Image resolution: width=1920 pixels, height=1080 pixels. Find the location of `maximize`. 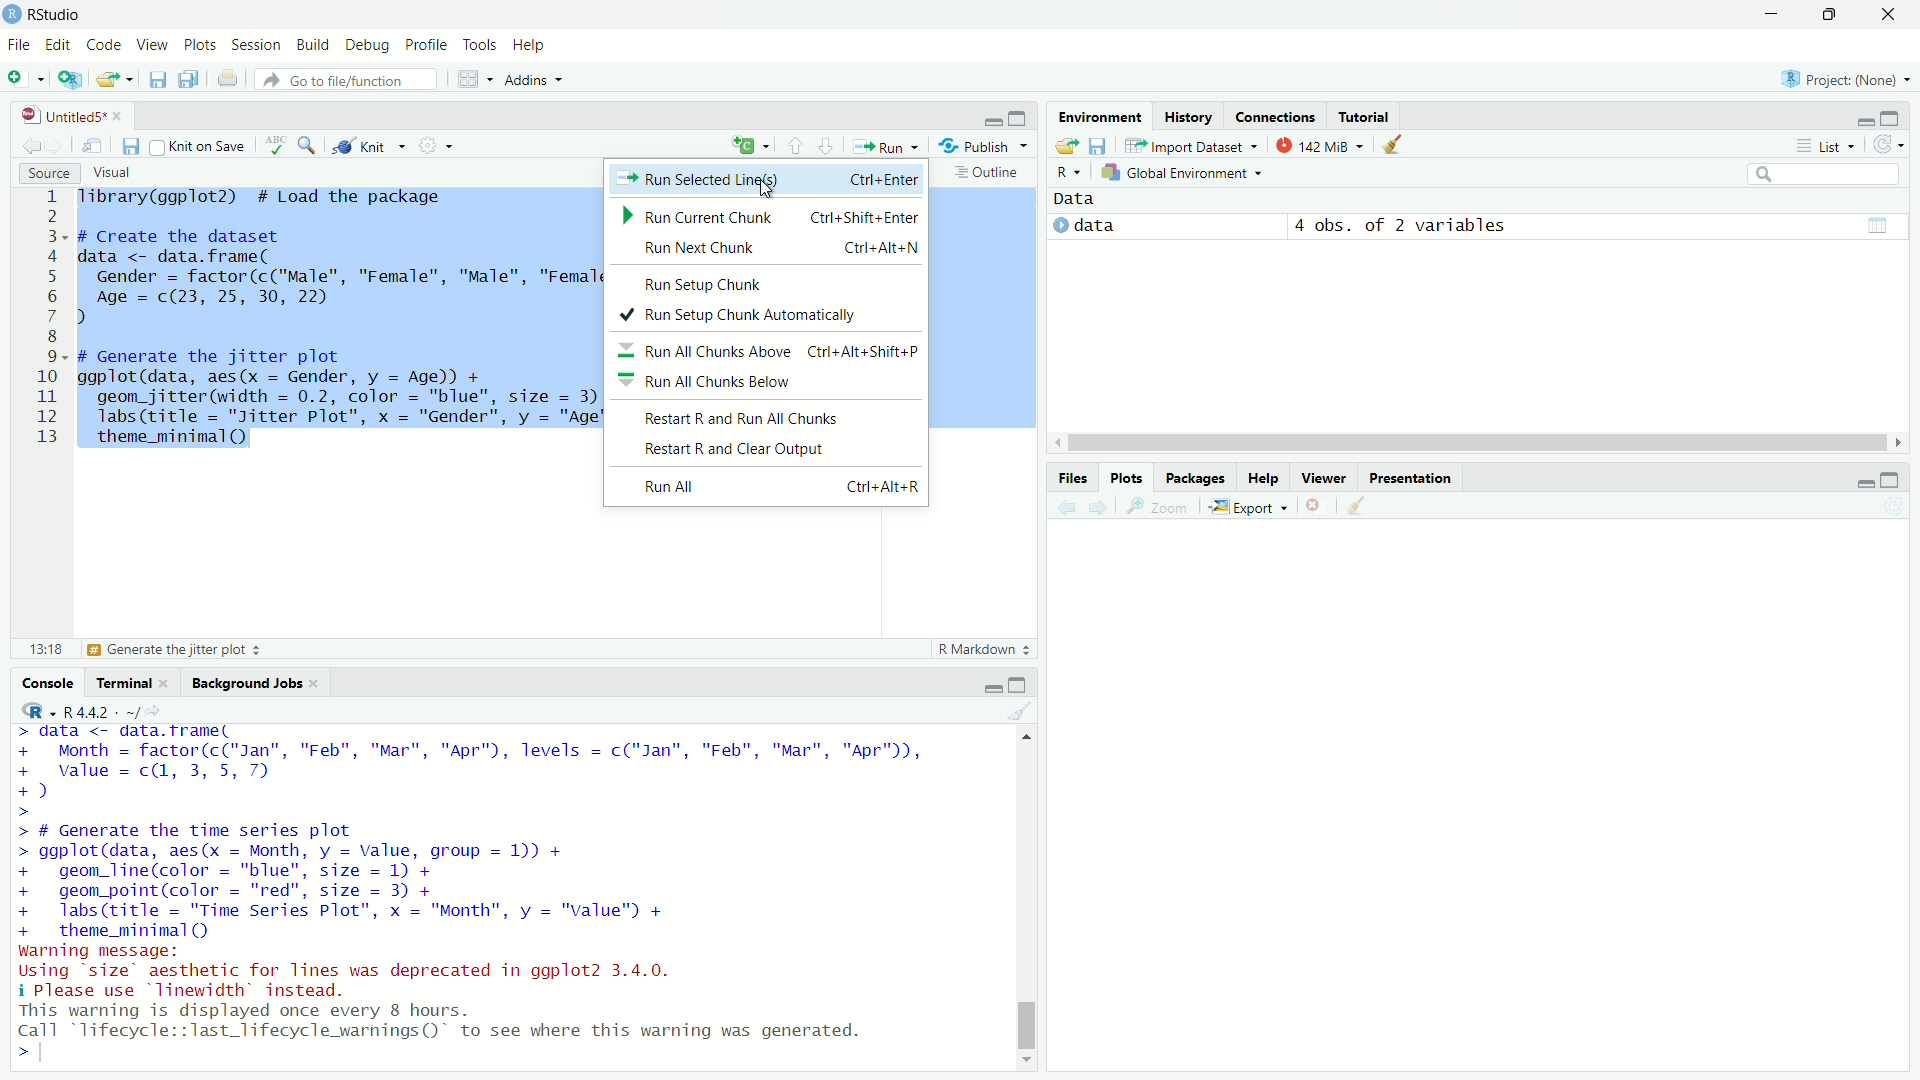

maximize is located at coordinates (1902, 118).